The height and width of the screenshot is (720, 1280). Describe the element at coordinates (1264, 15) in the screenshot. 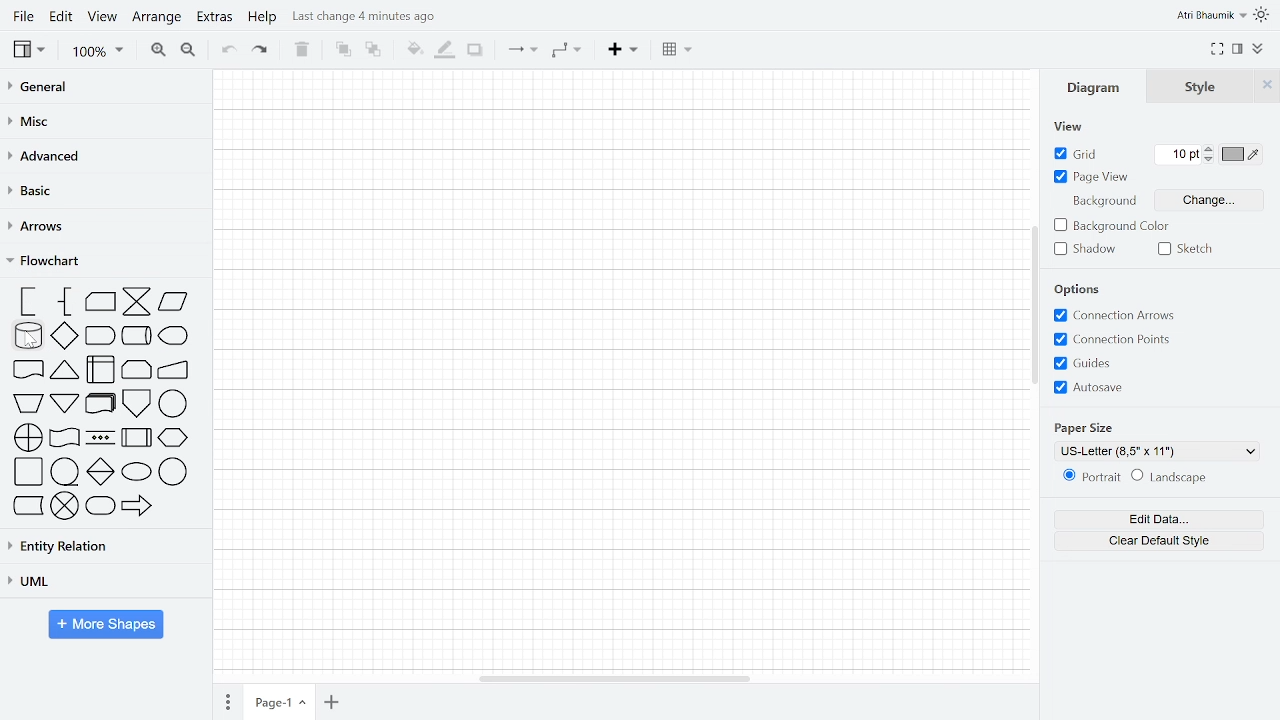

I see `Themes` at that location.